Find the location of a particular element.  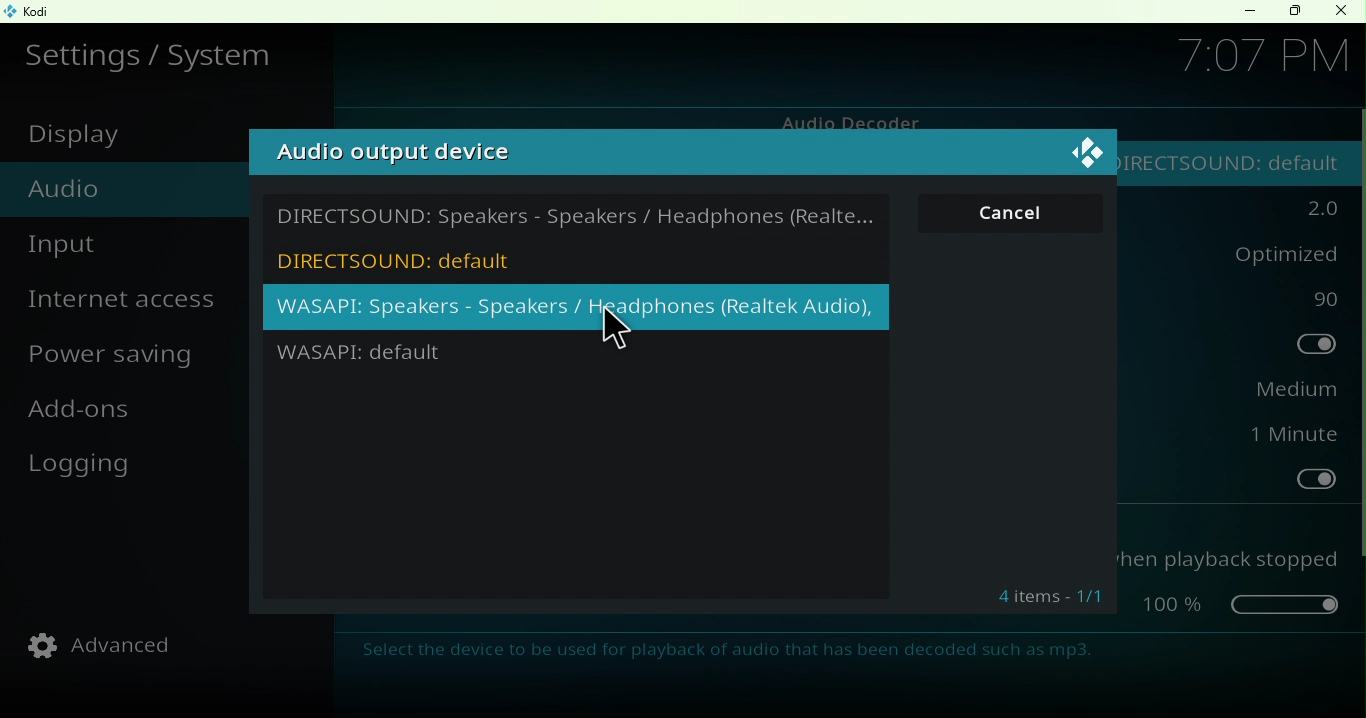

Settings/system is located at coordinates (153, 52).